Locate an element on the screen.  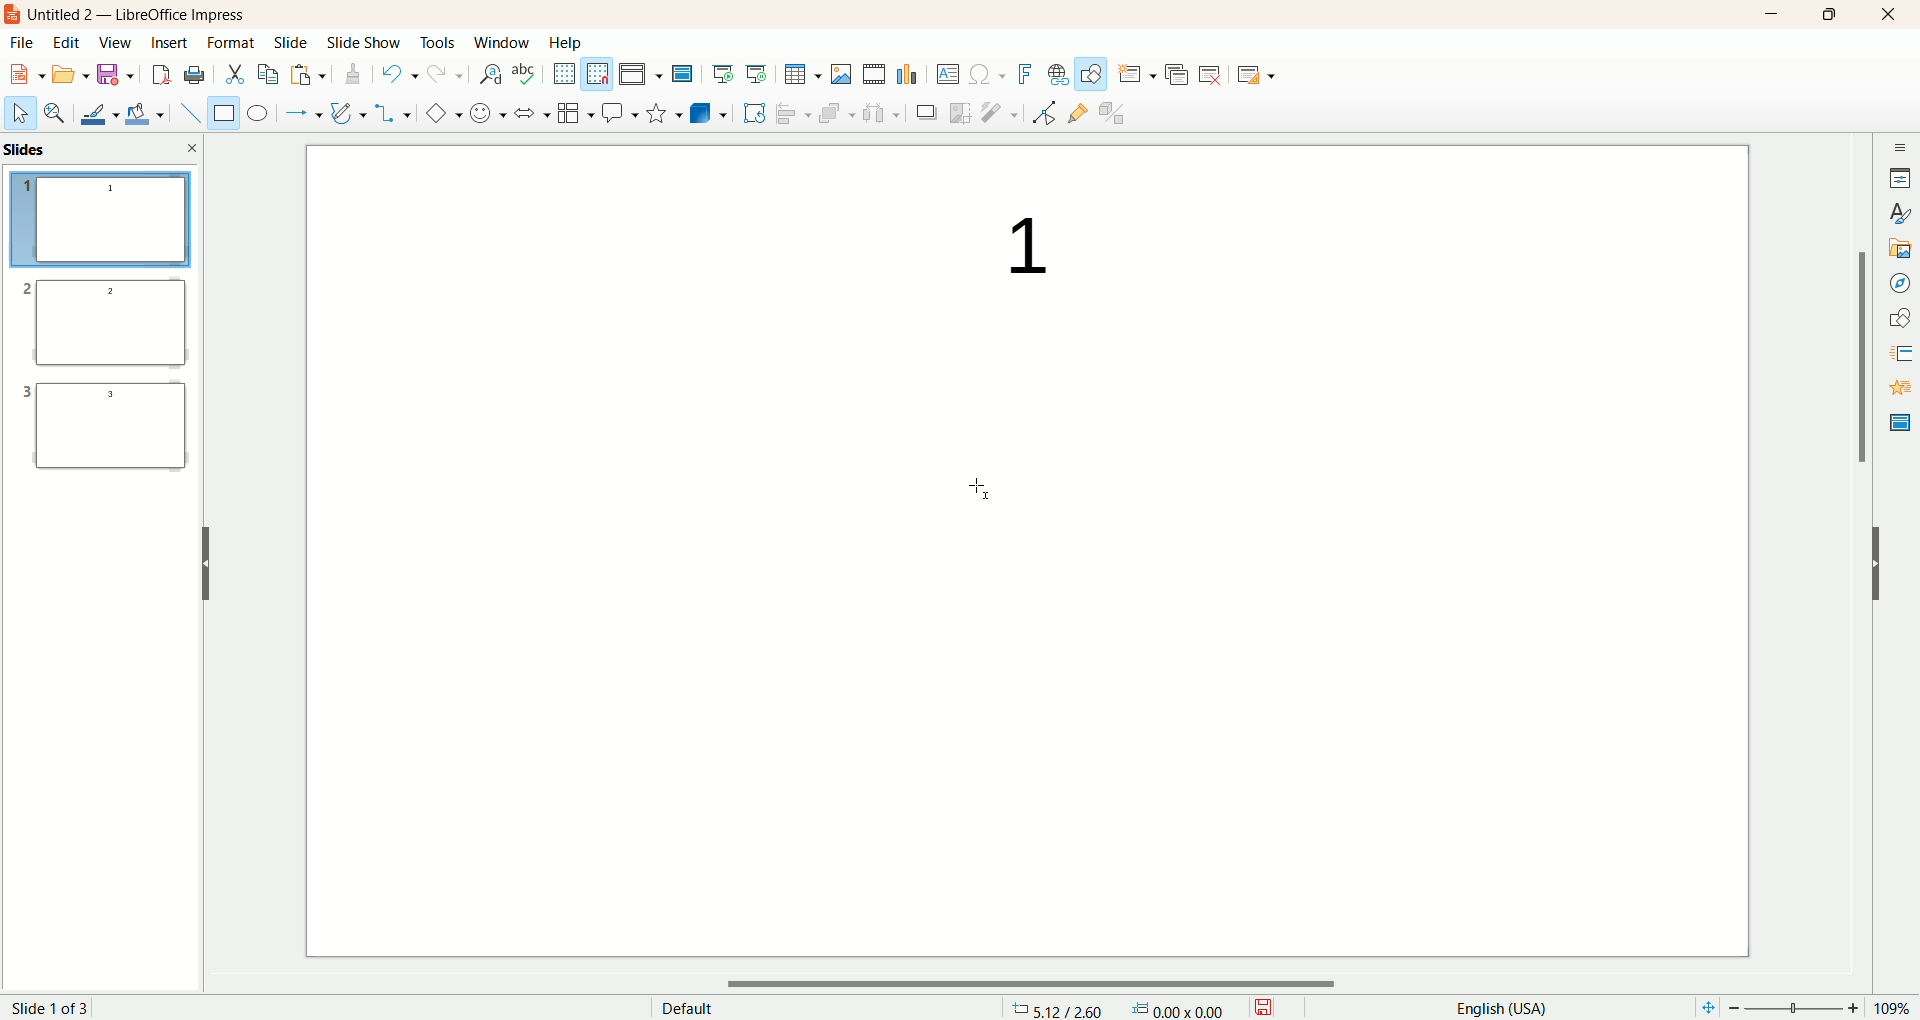
rectangle is located at coordinates (219, 113).